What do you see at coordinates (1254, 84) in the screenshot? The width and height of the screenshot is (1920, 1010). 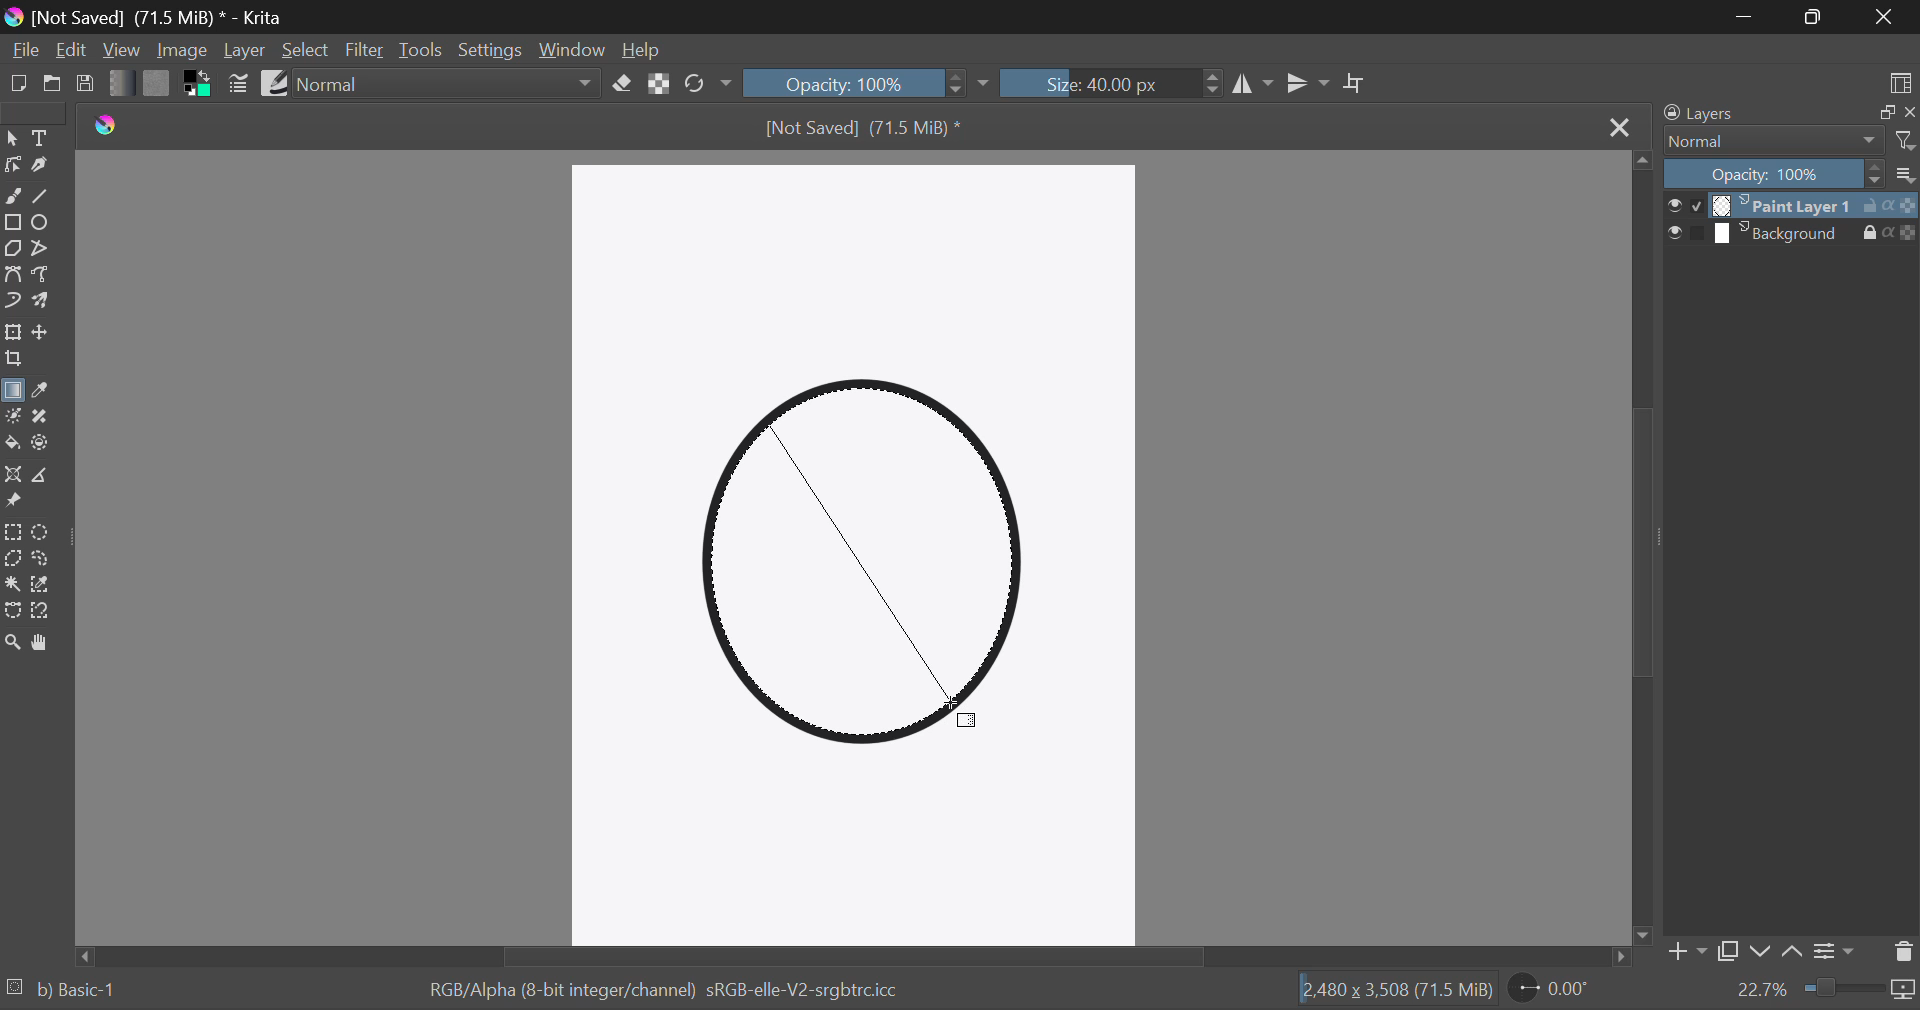 I see `Vertical Mirror Flip` at bounding box center [1254, 84].